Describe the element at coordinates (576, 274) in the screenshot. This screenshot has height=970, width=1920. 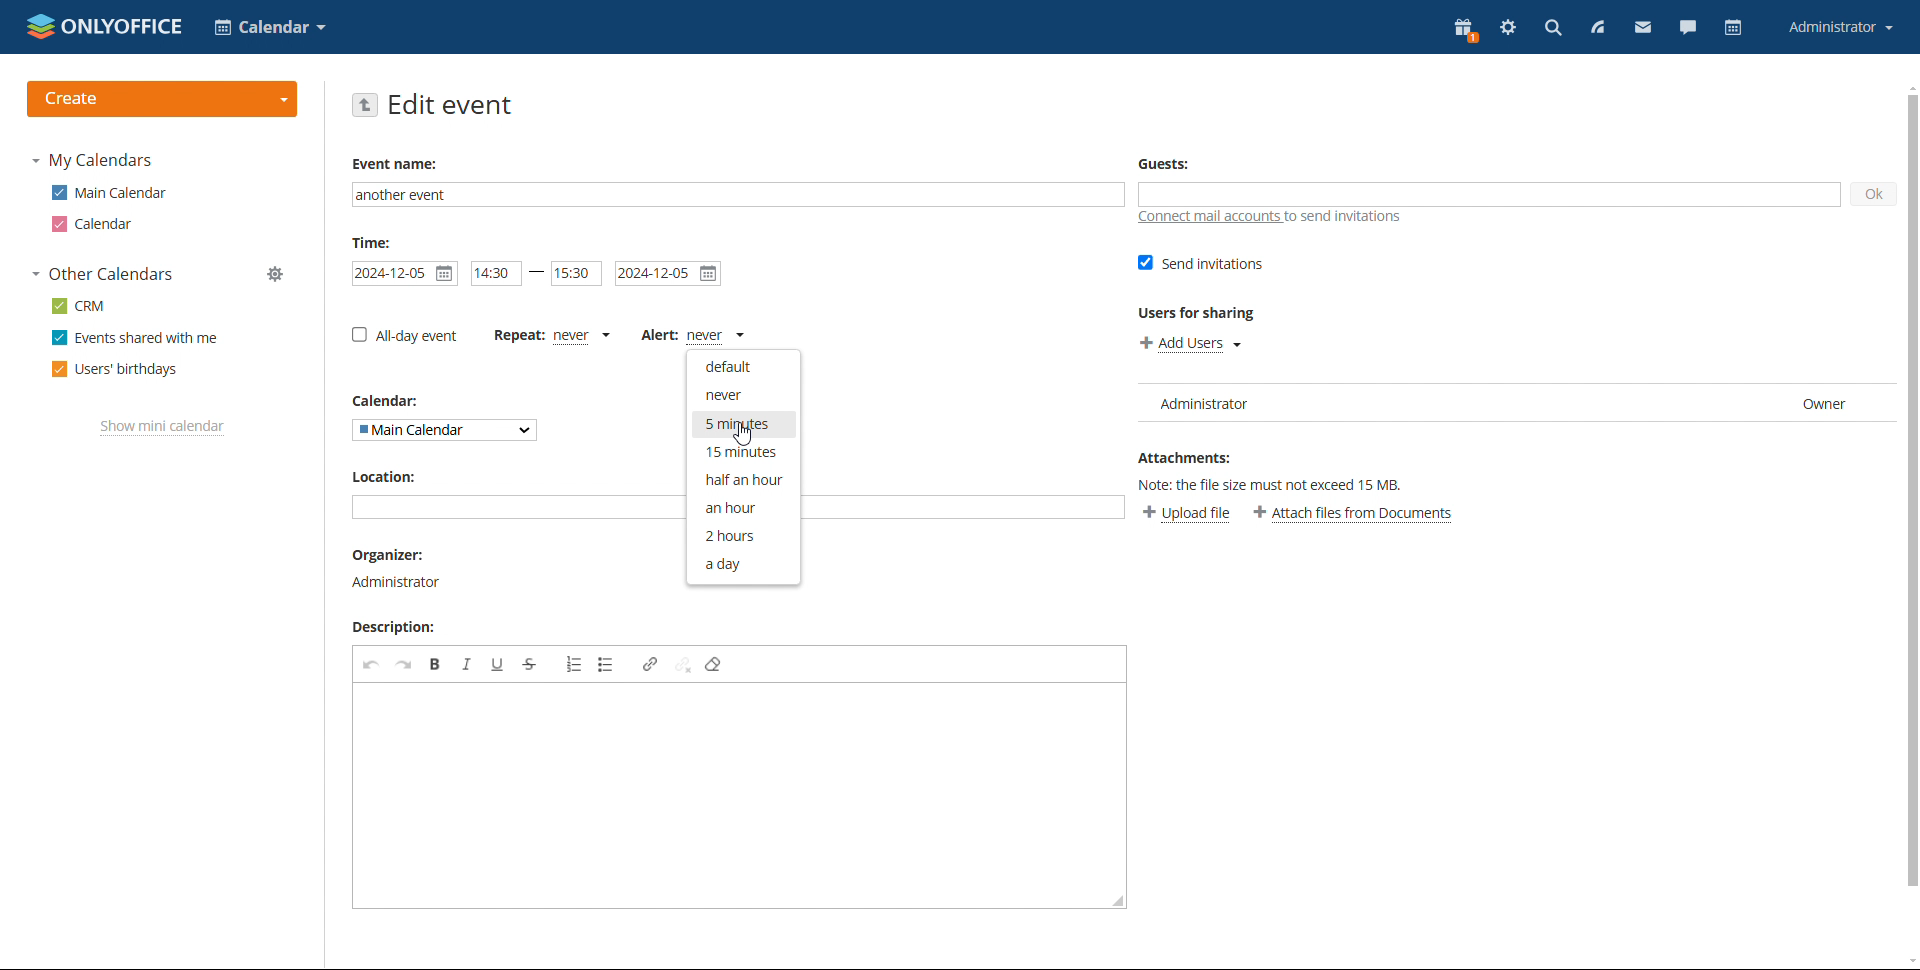
I see `end time` at that location.